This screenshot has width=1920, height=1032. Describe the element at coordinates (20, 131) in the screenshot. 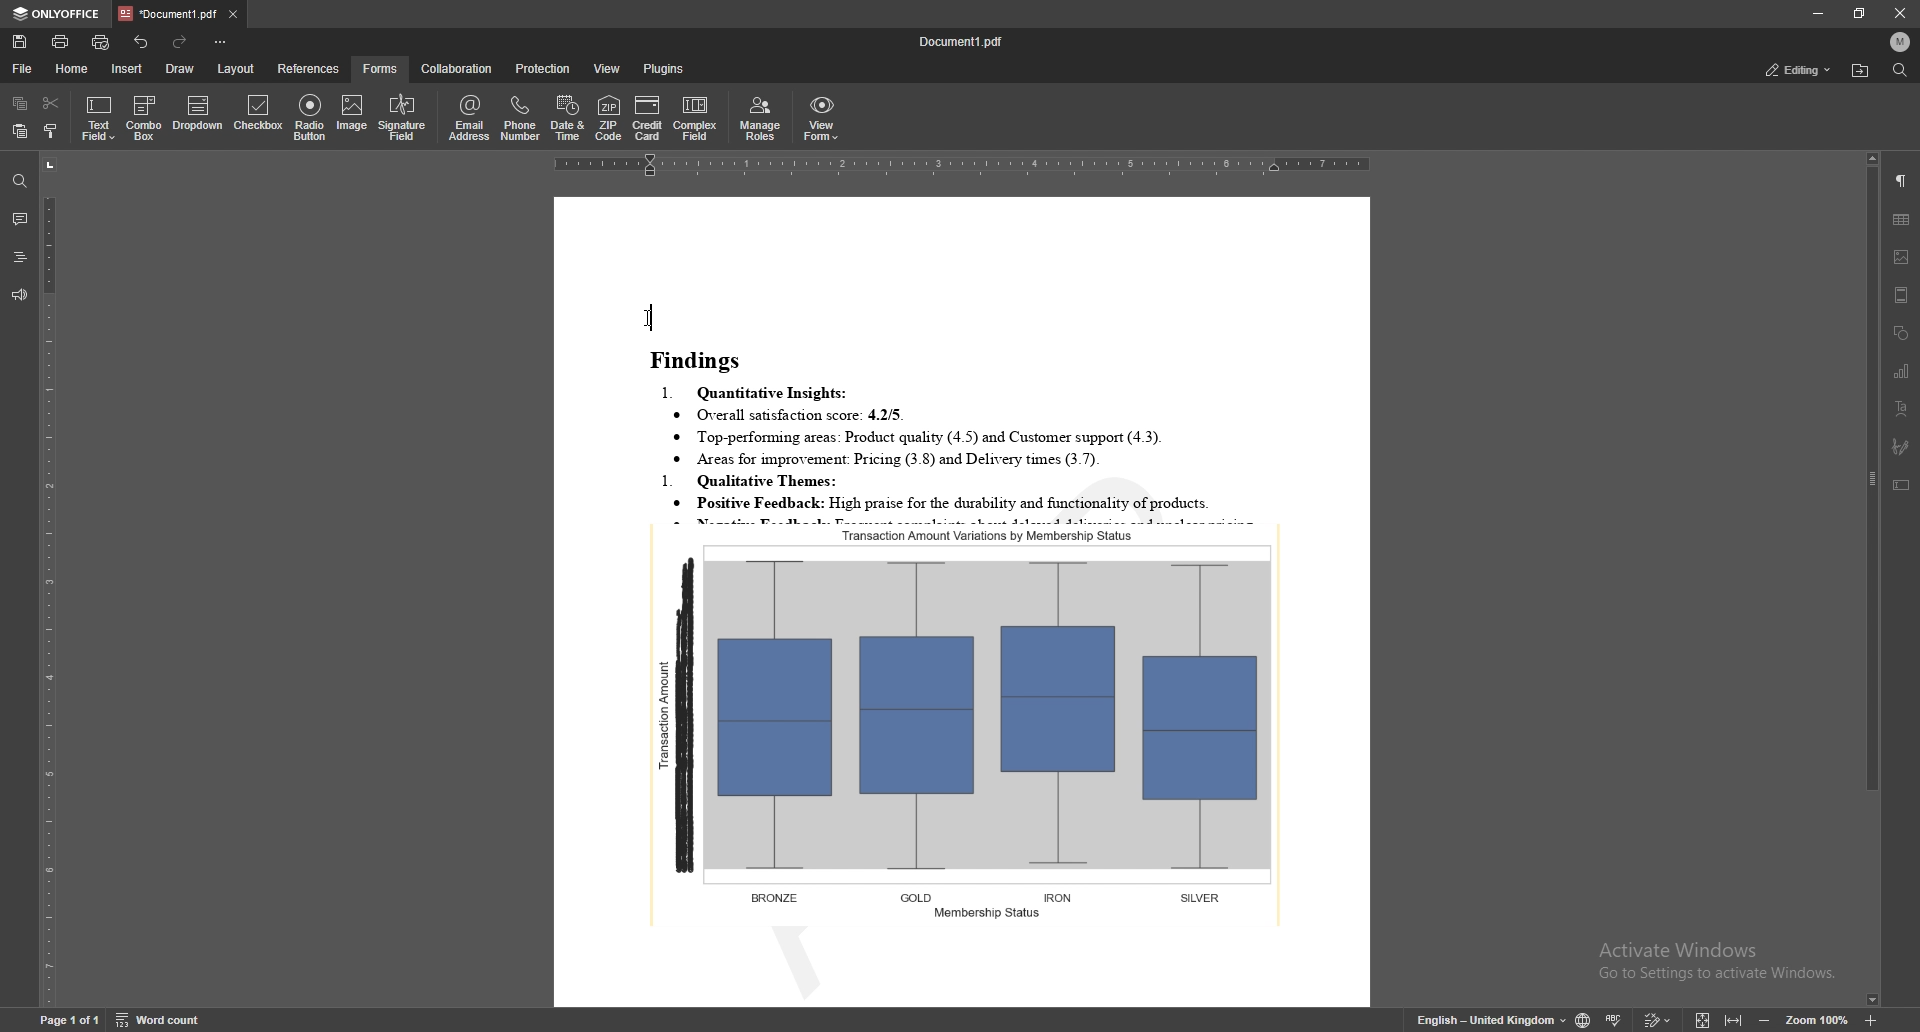

I see `paste` at that location.